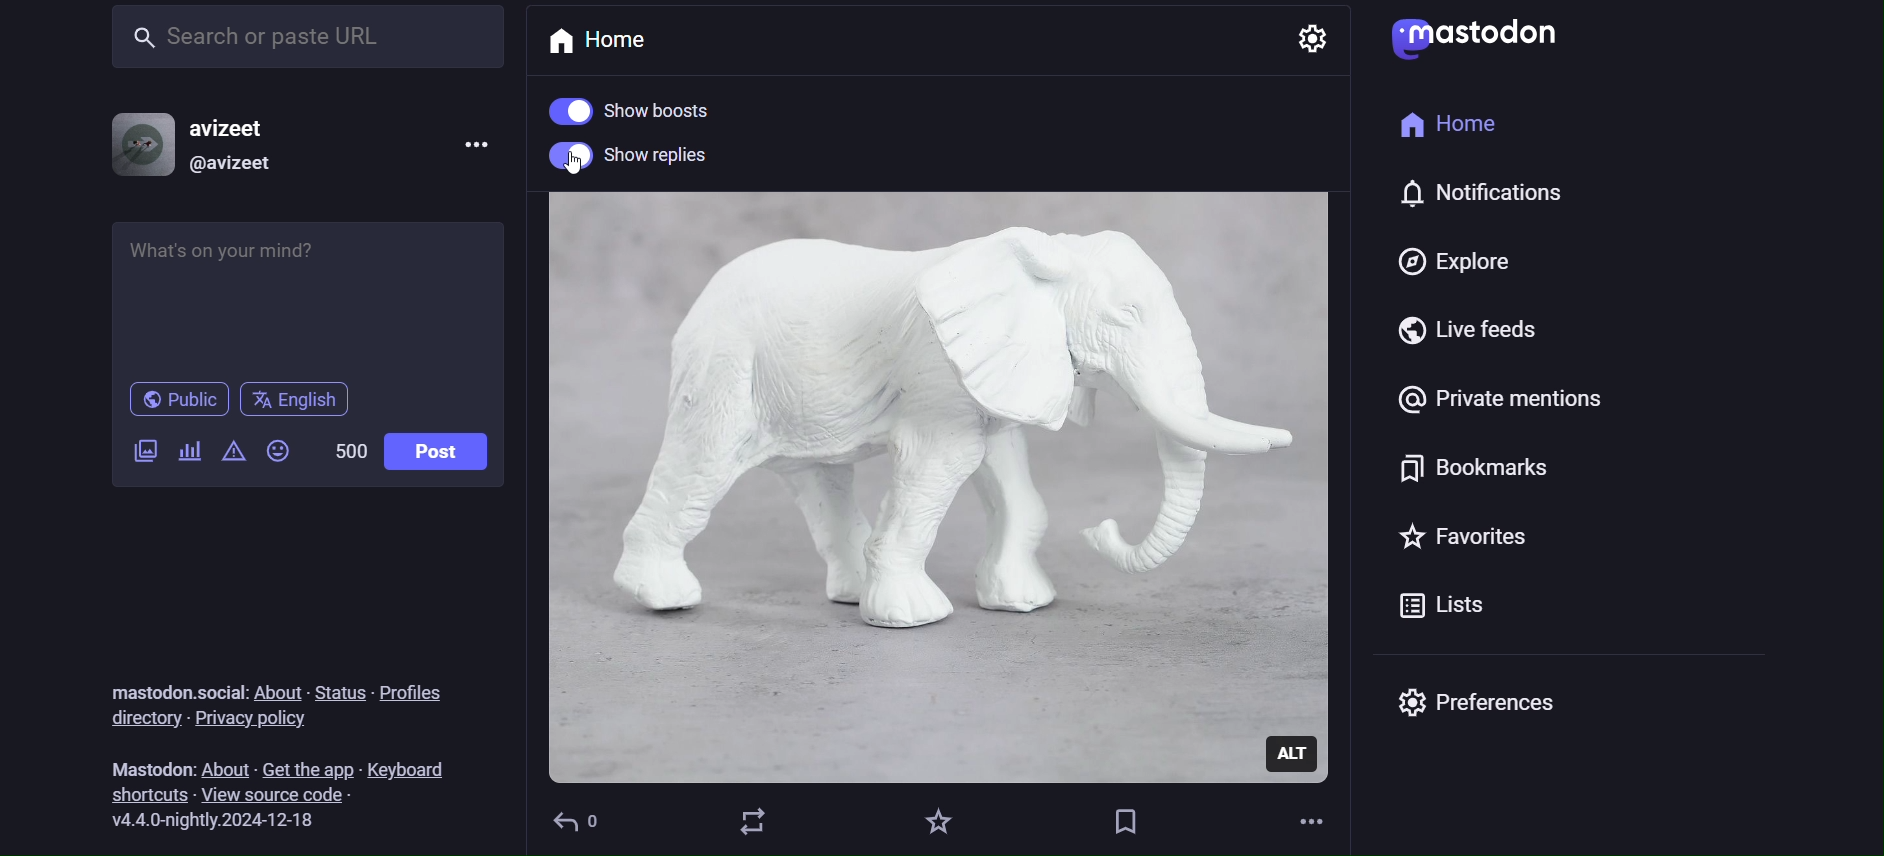 This screenshot has height=856, width=1884. Describe the element at coordinates (305, 298) in the screenshot. I see `whats on your mind` at that location.